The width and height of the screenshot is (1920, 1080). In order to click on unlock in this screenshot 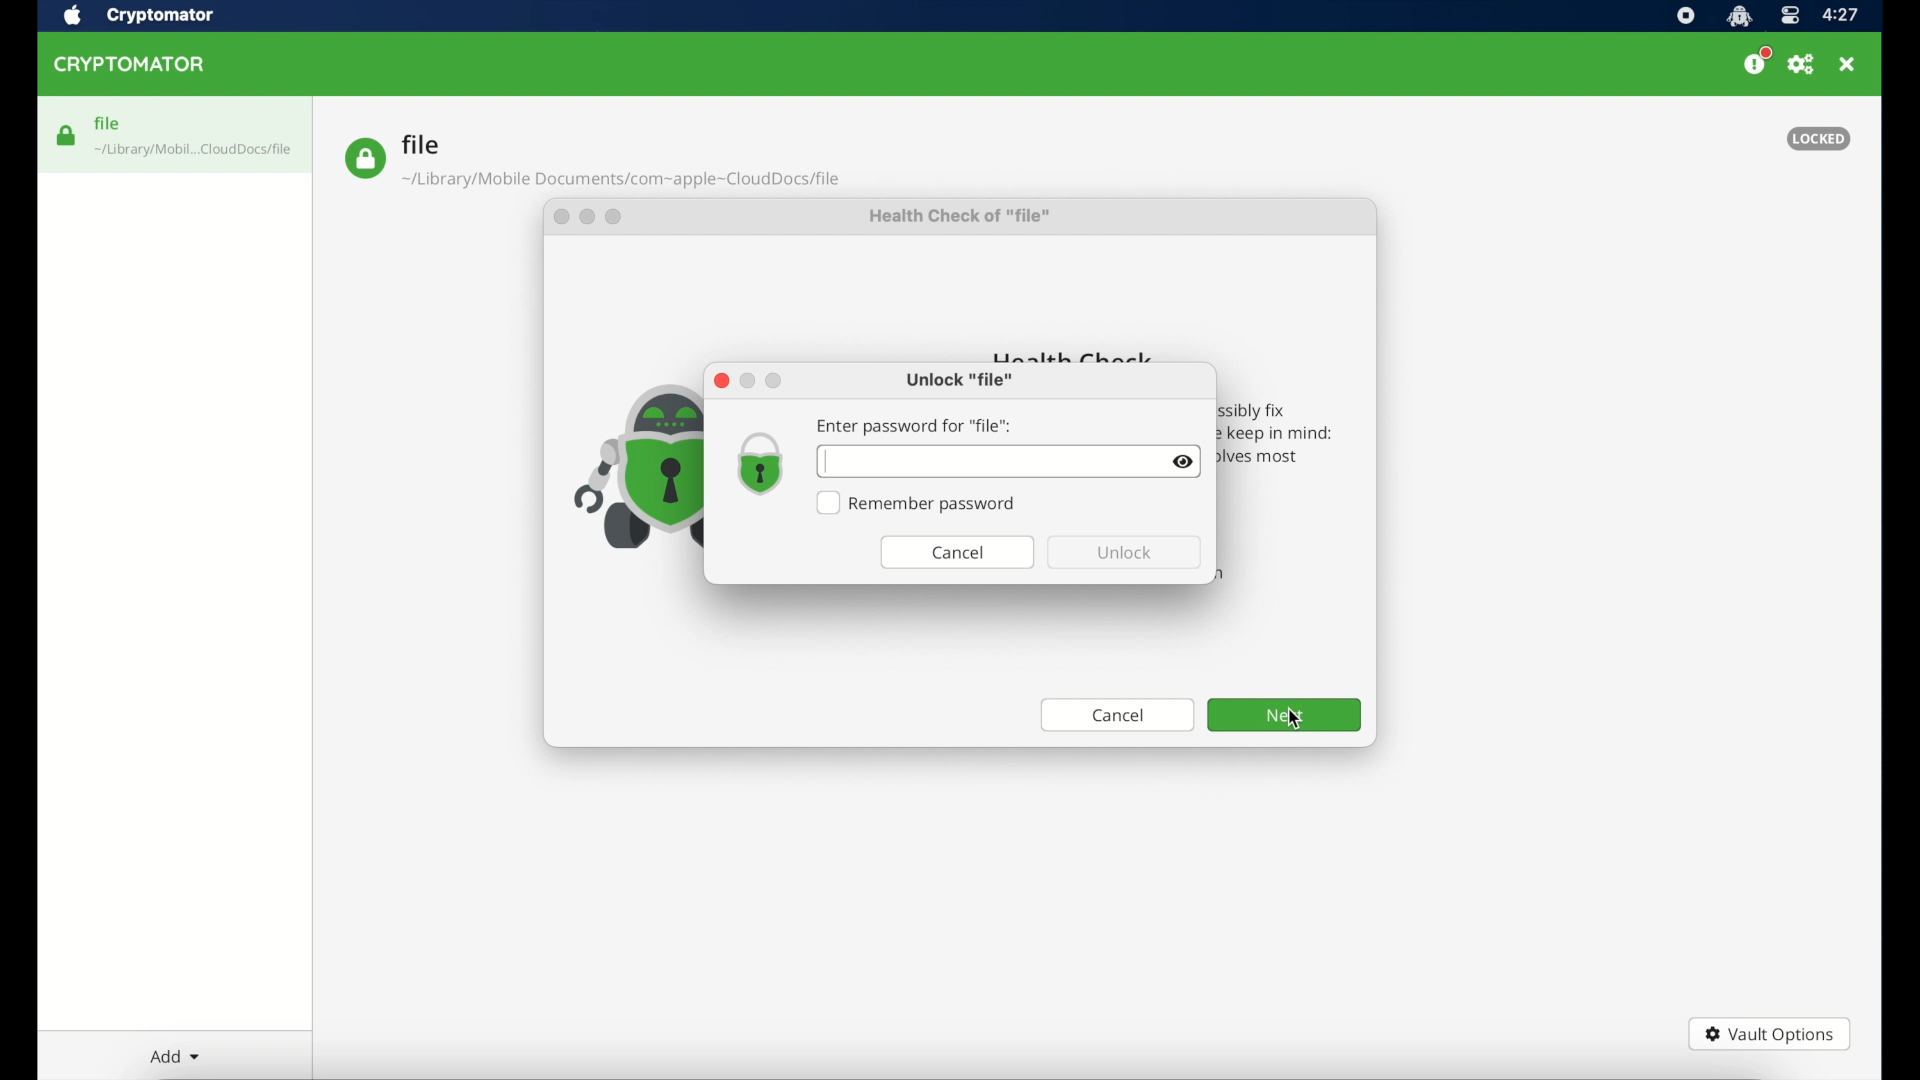, I will do `click(1123, 552)`.